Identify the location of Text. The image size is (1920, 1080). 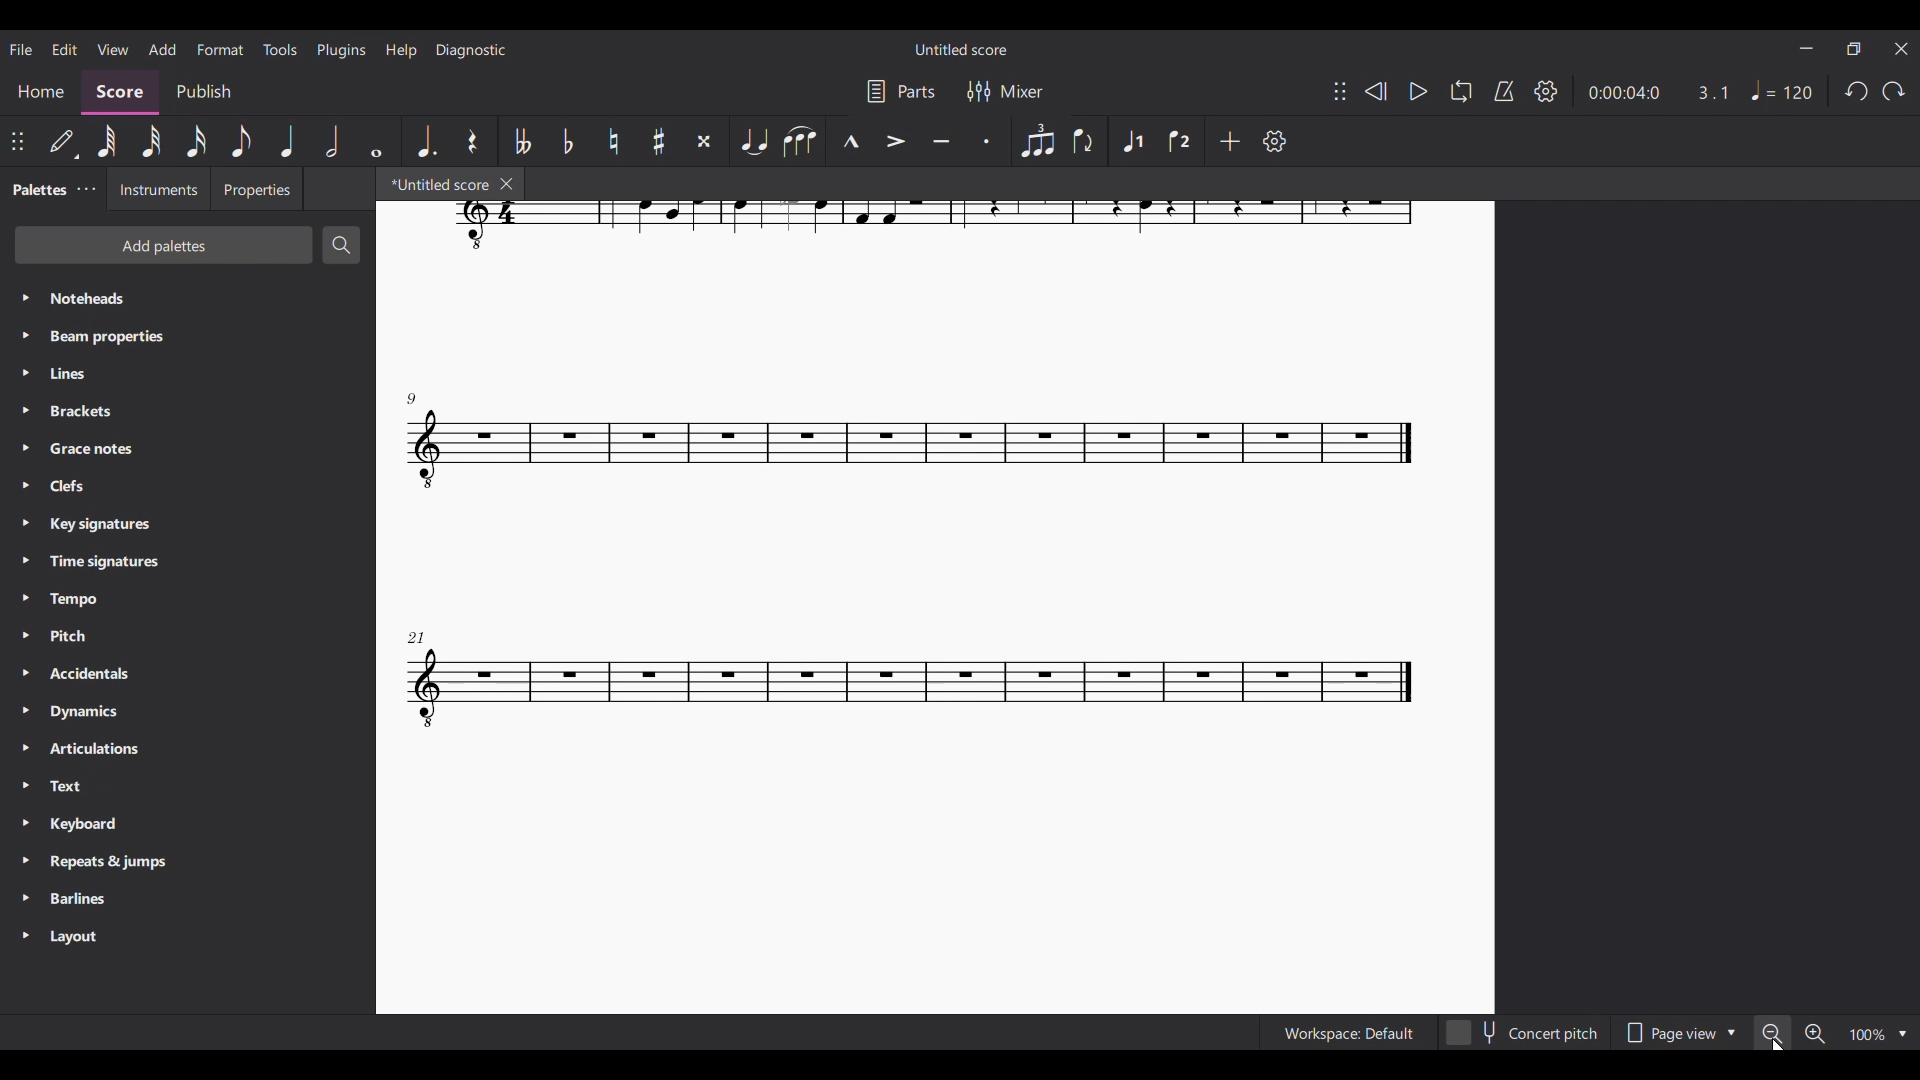
(187, 785).